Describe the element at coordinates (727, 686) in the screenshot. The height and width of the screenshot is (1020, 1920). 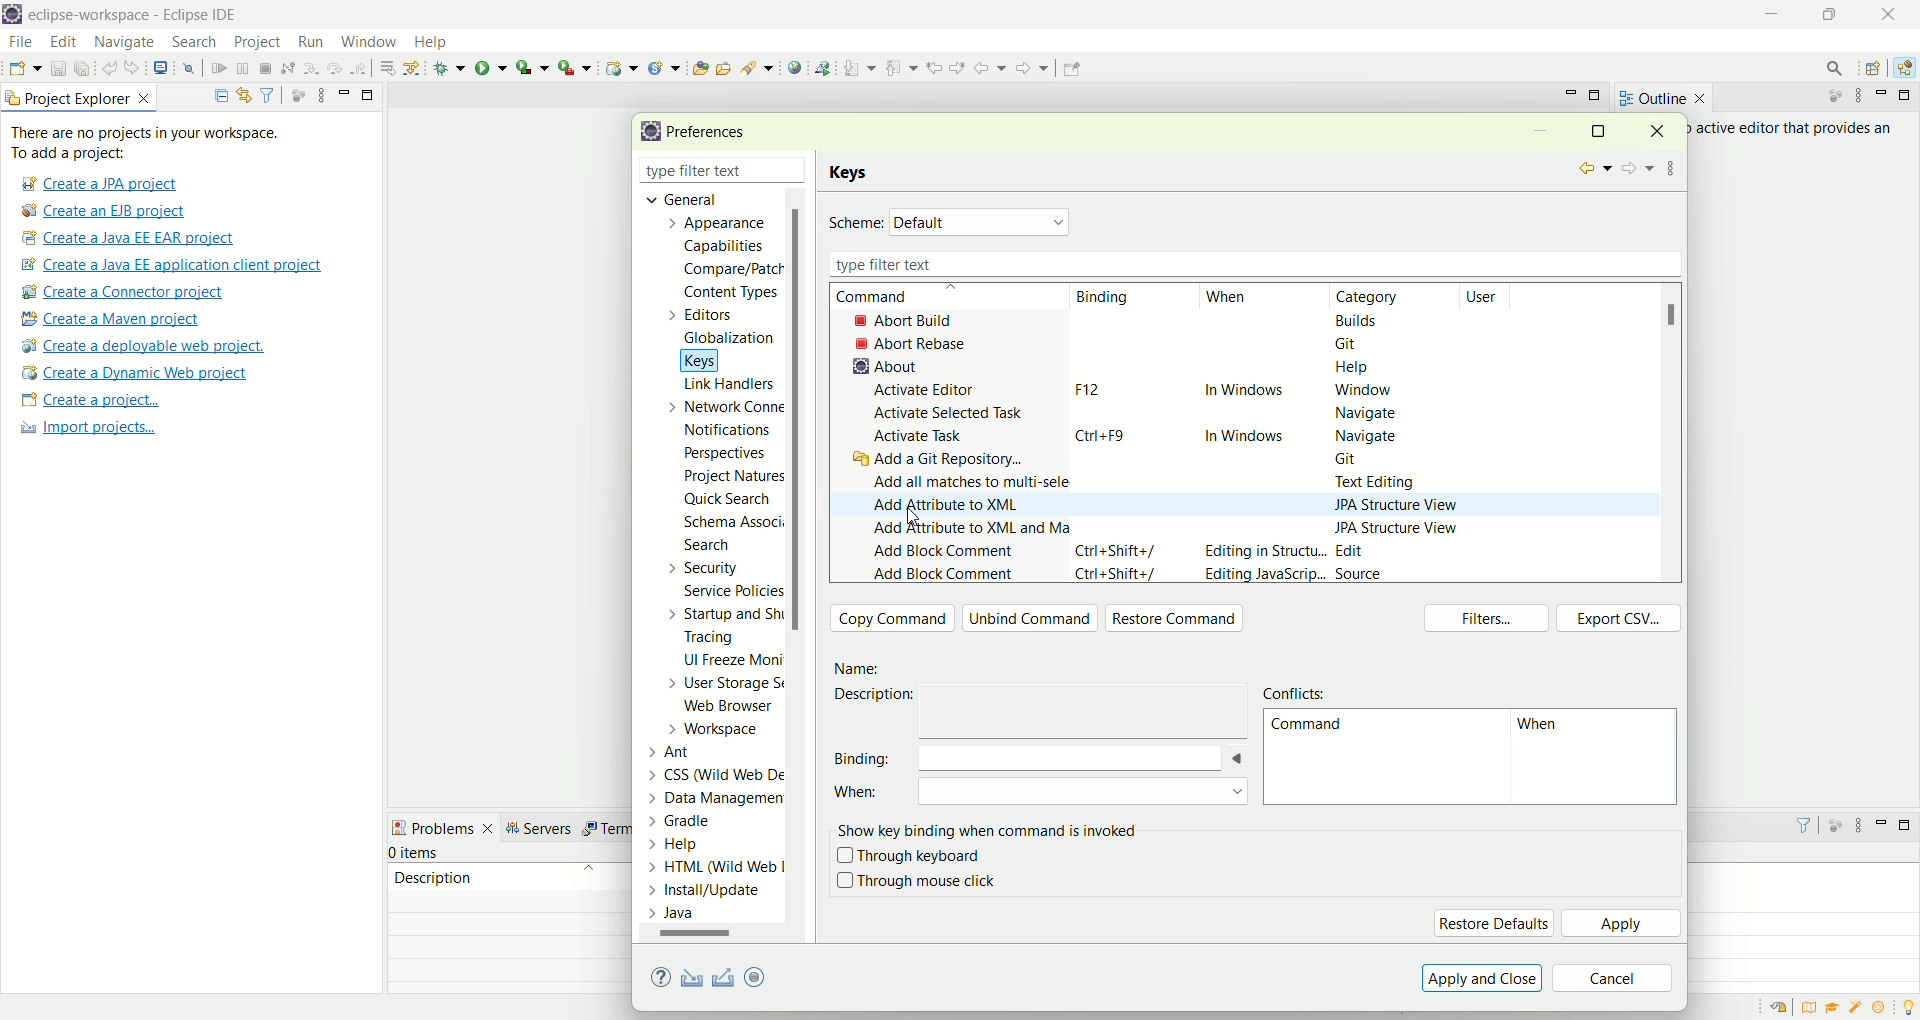
I see `user storage service` at that location.